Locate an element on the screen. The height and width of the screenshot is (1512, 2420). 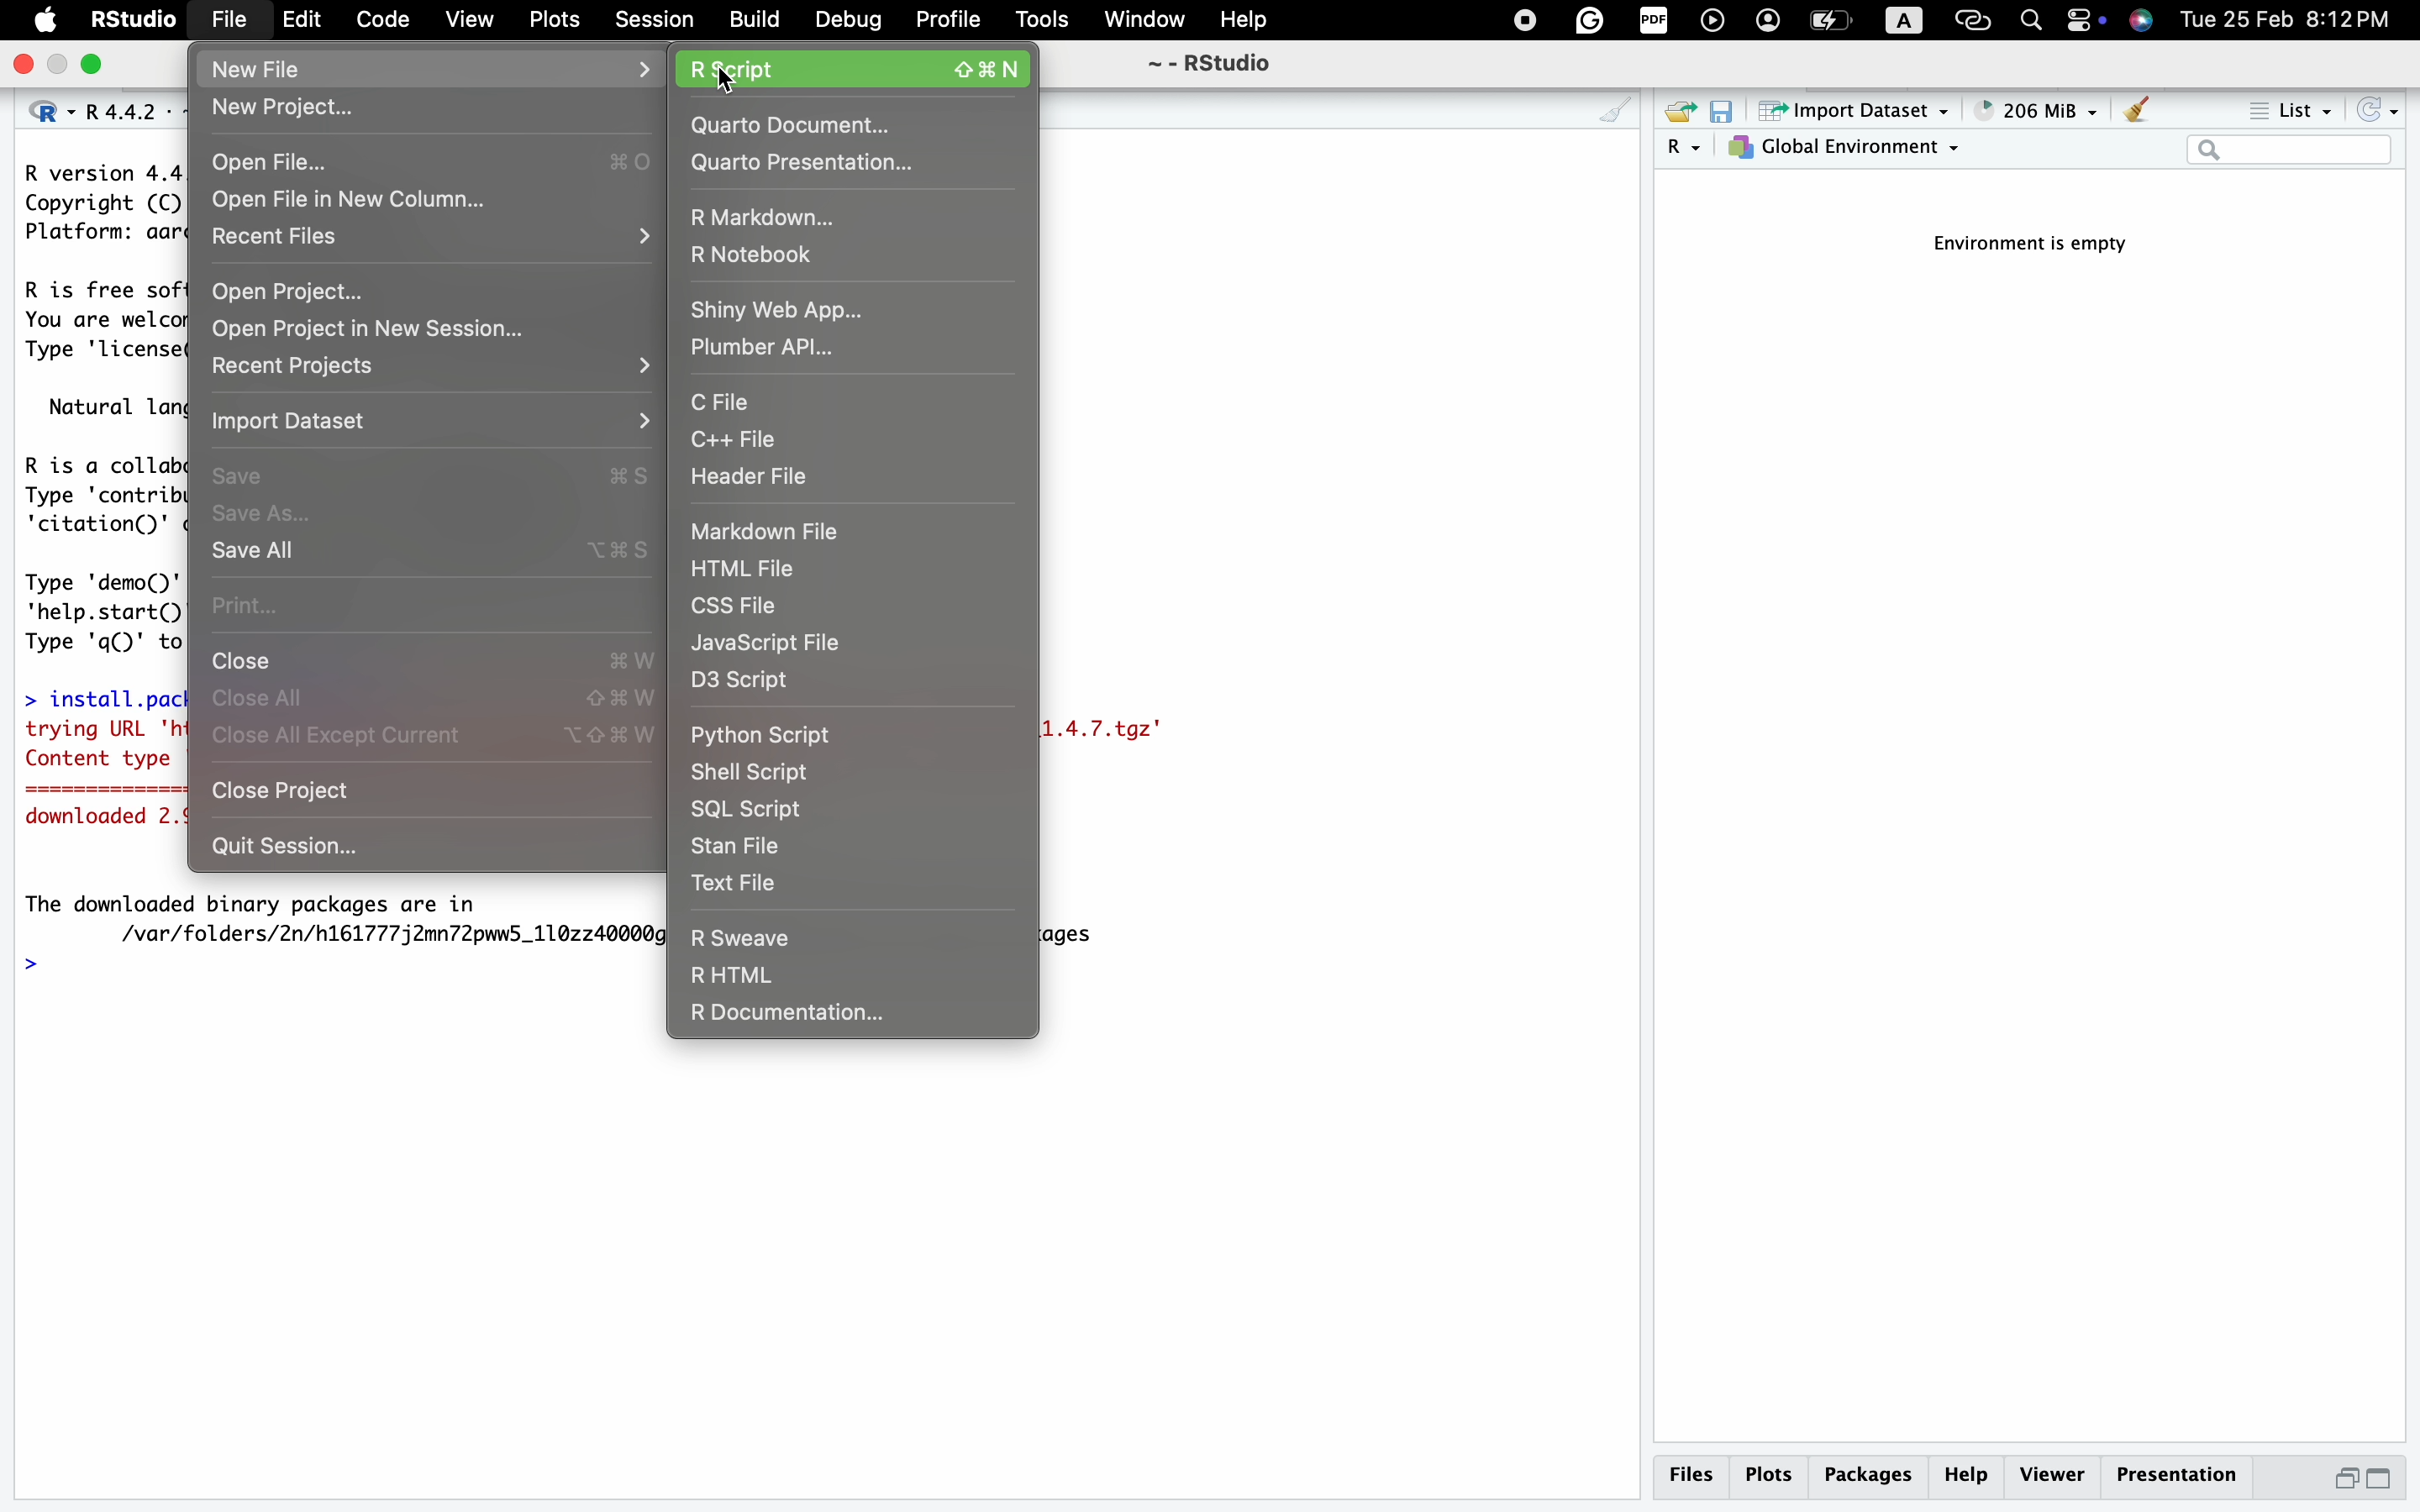
search field is located at coordinates (2289, 152).